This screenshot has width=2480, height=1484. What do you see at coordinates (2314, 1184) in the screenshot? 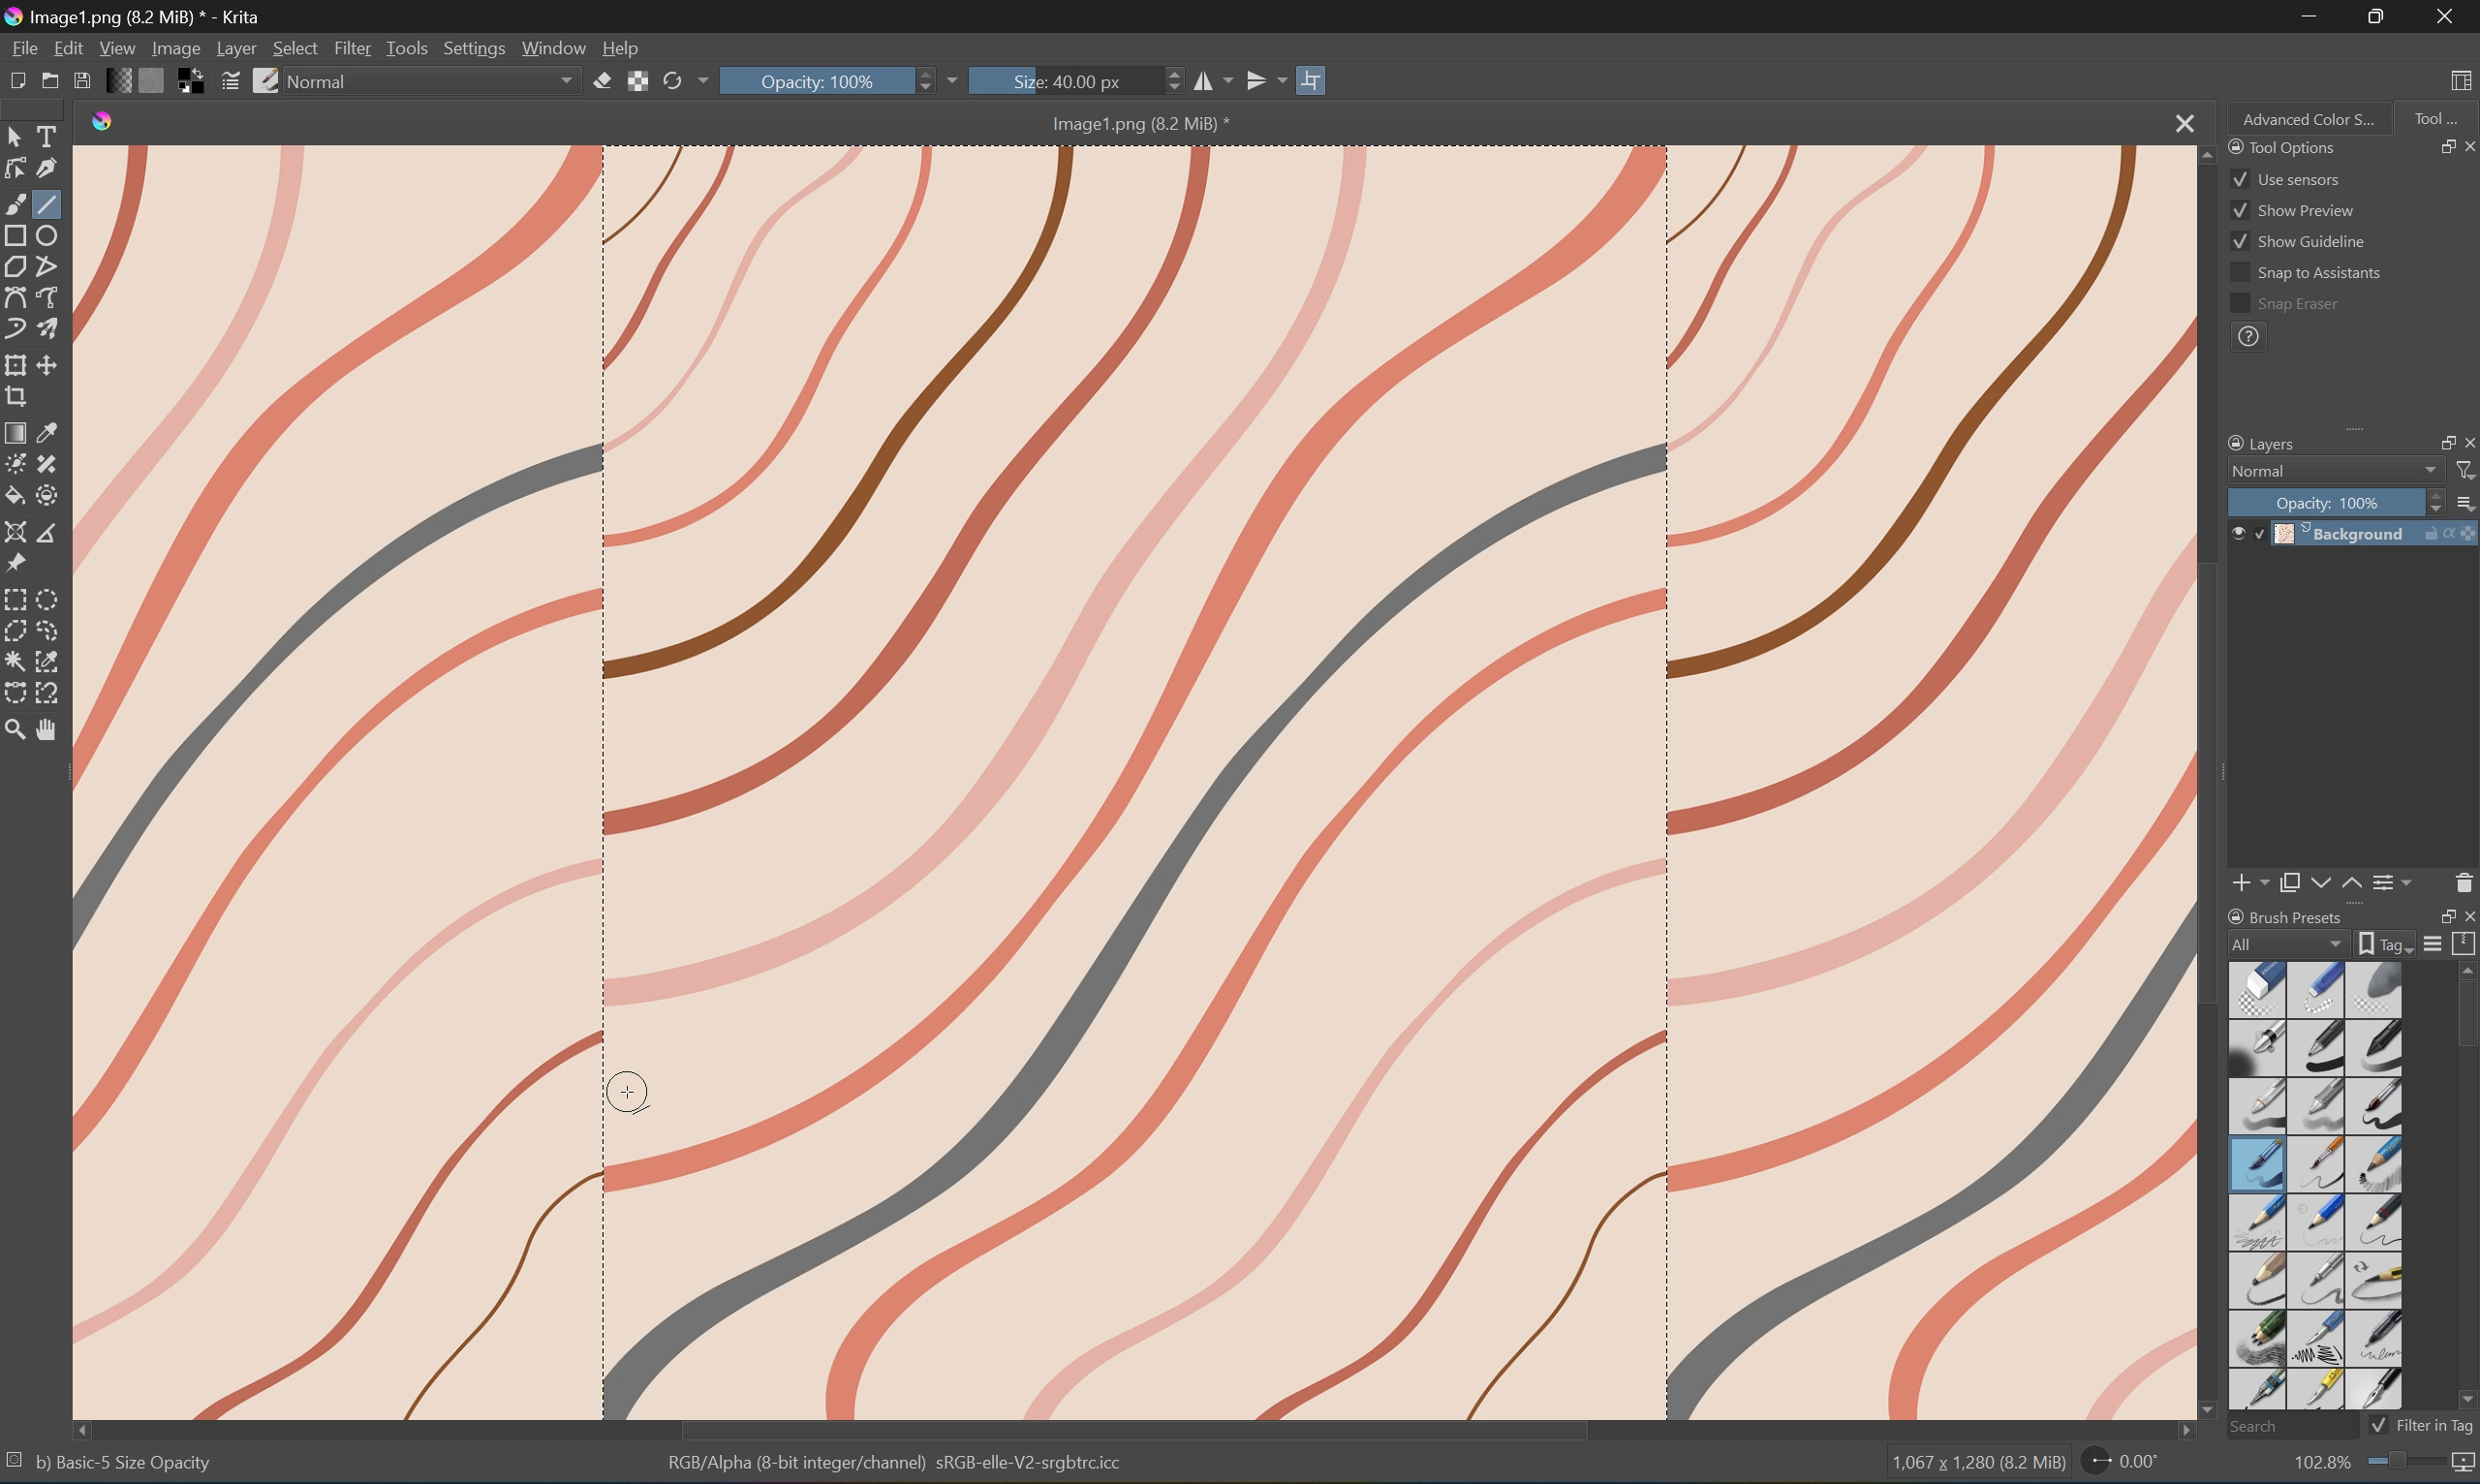
I see `Type of brushes` at bounding box center [2314, 1184].